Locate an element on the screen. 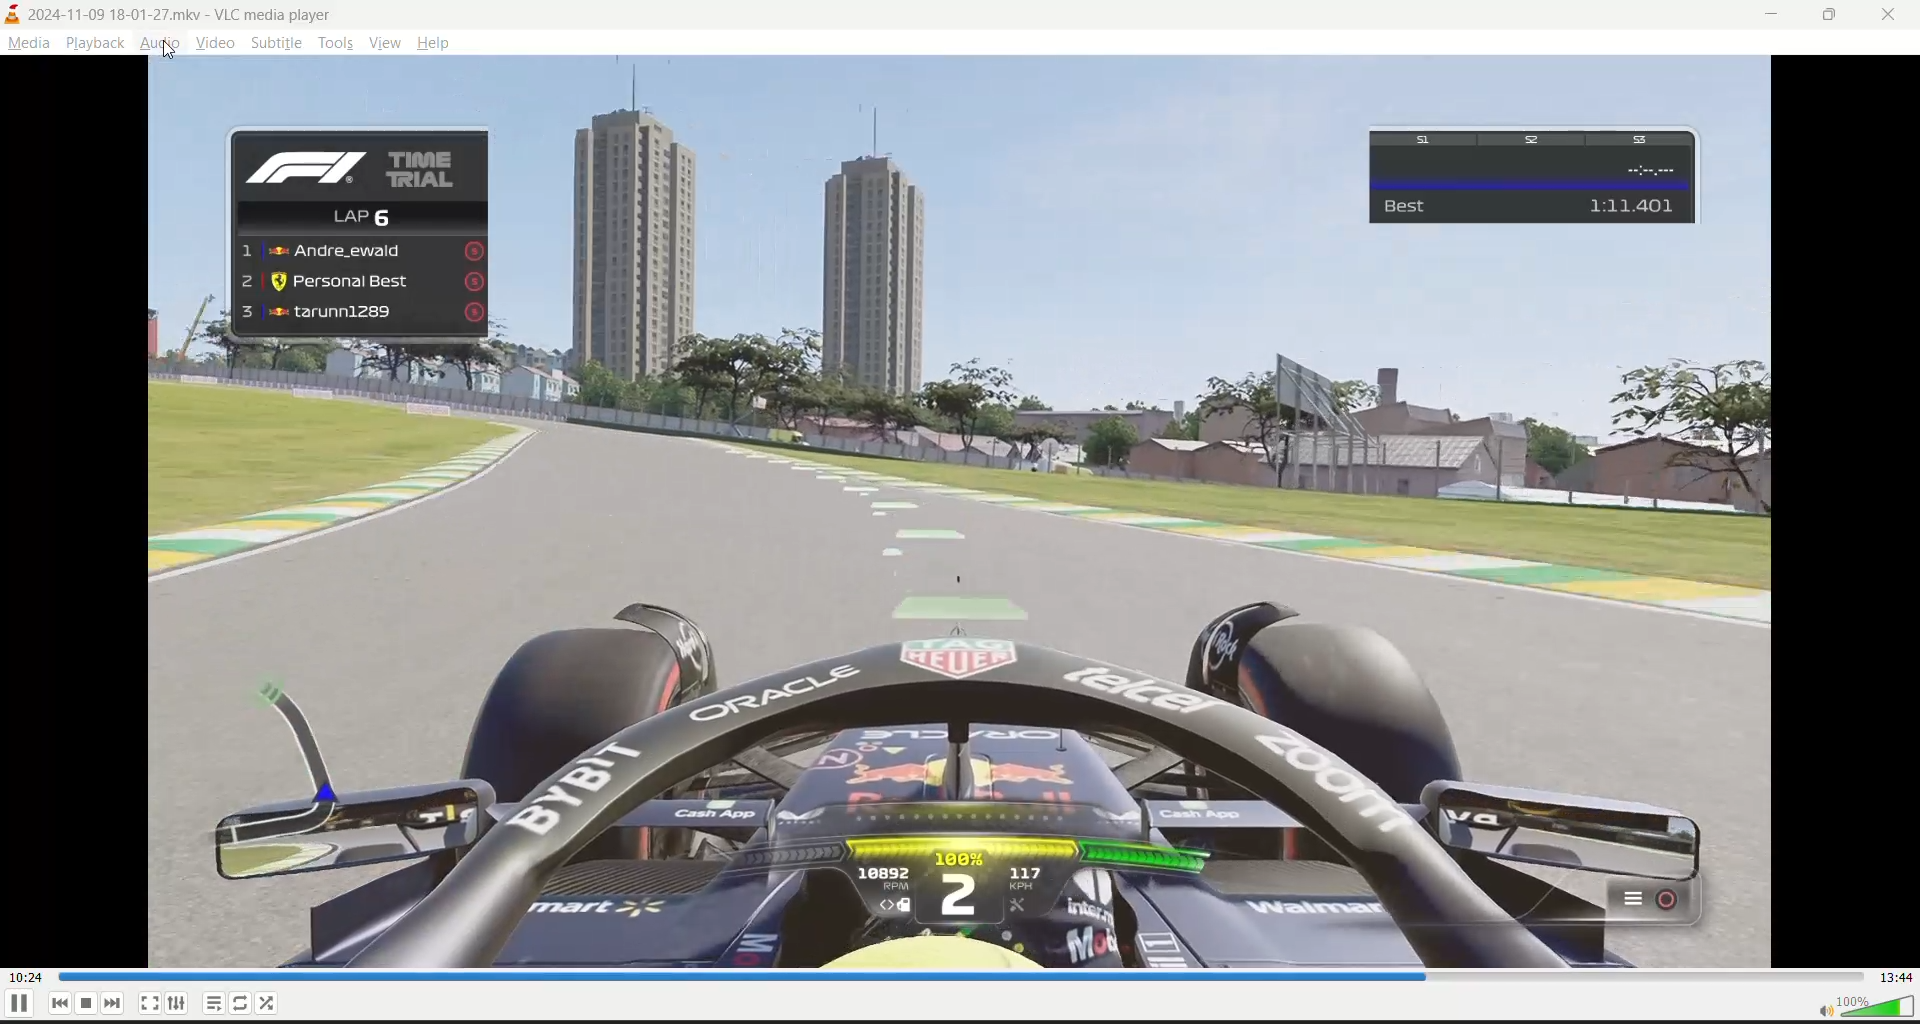 The image size is (1920, 1024). audio is located at coordinates (162, 45).